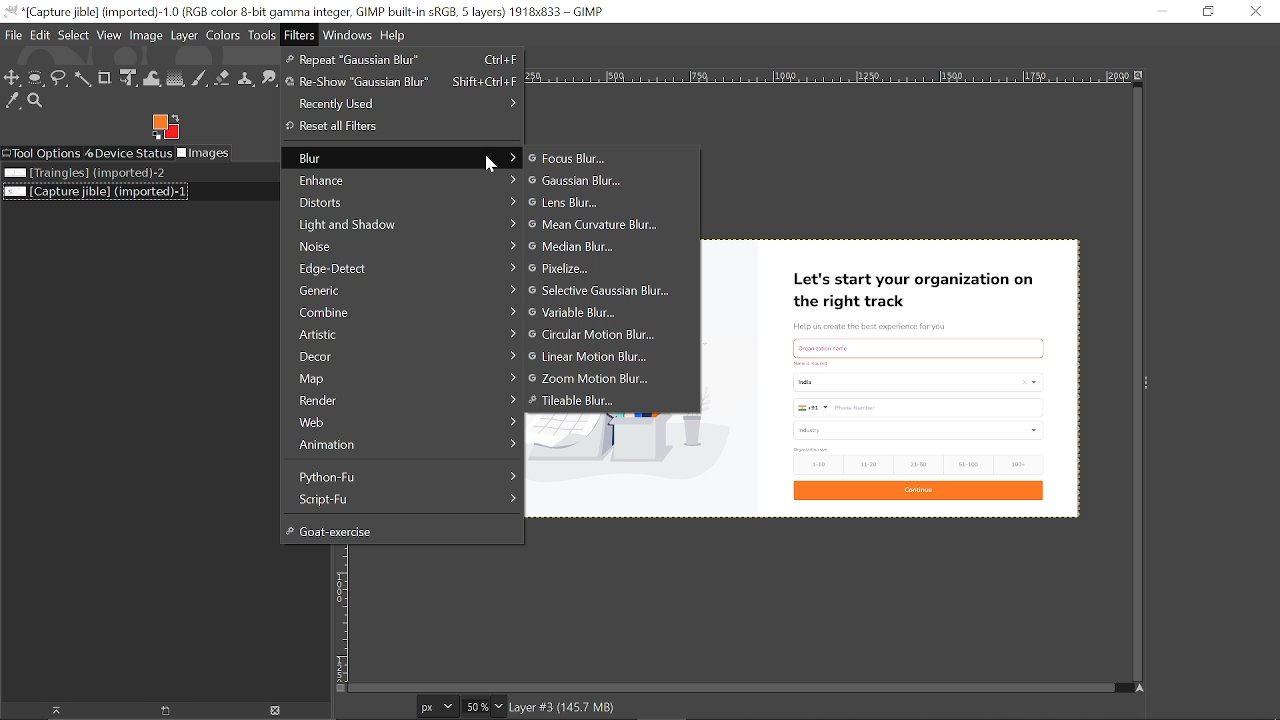 The width and height of the screenshot is (1280, 720). I want to click on Select, so click(74, 37).